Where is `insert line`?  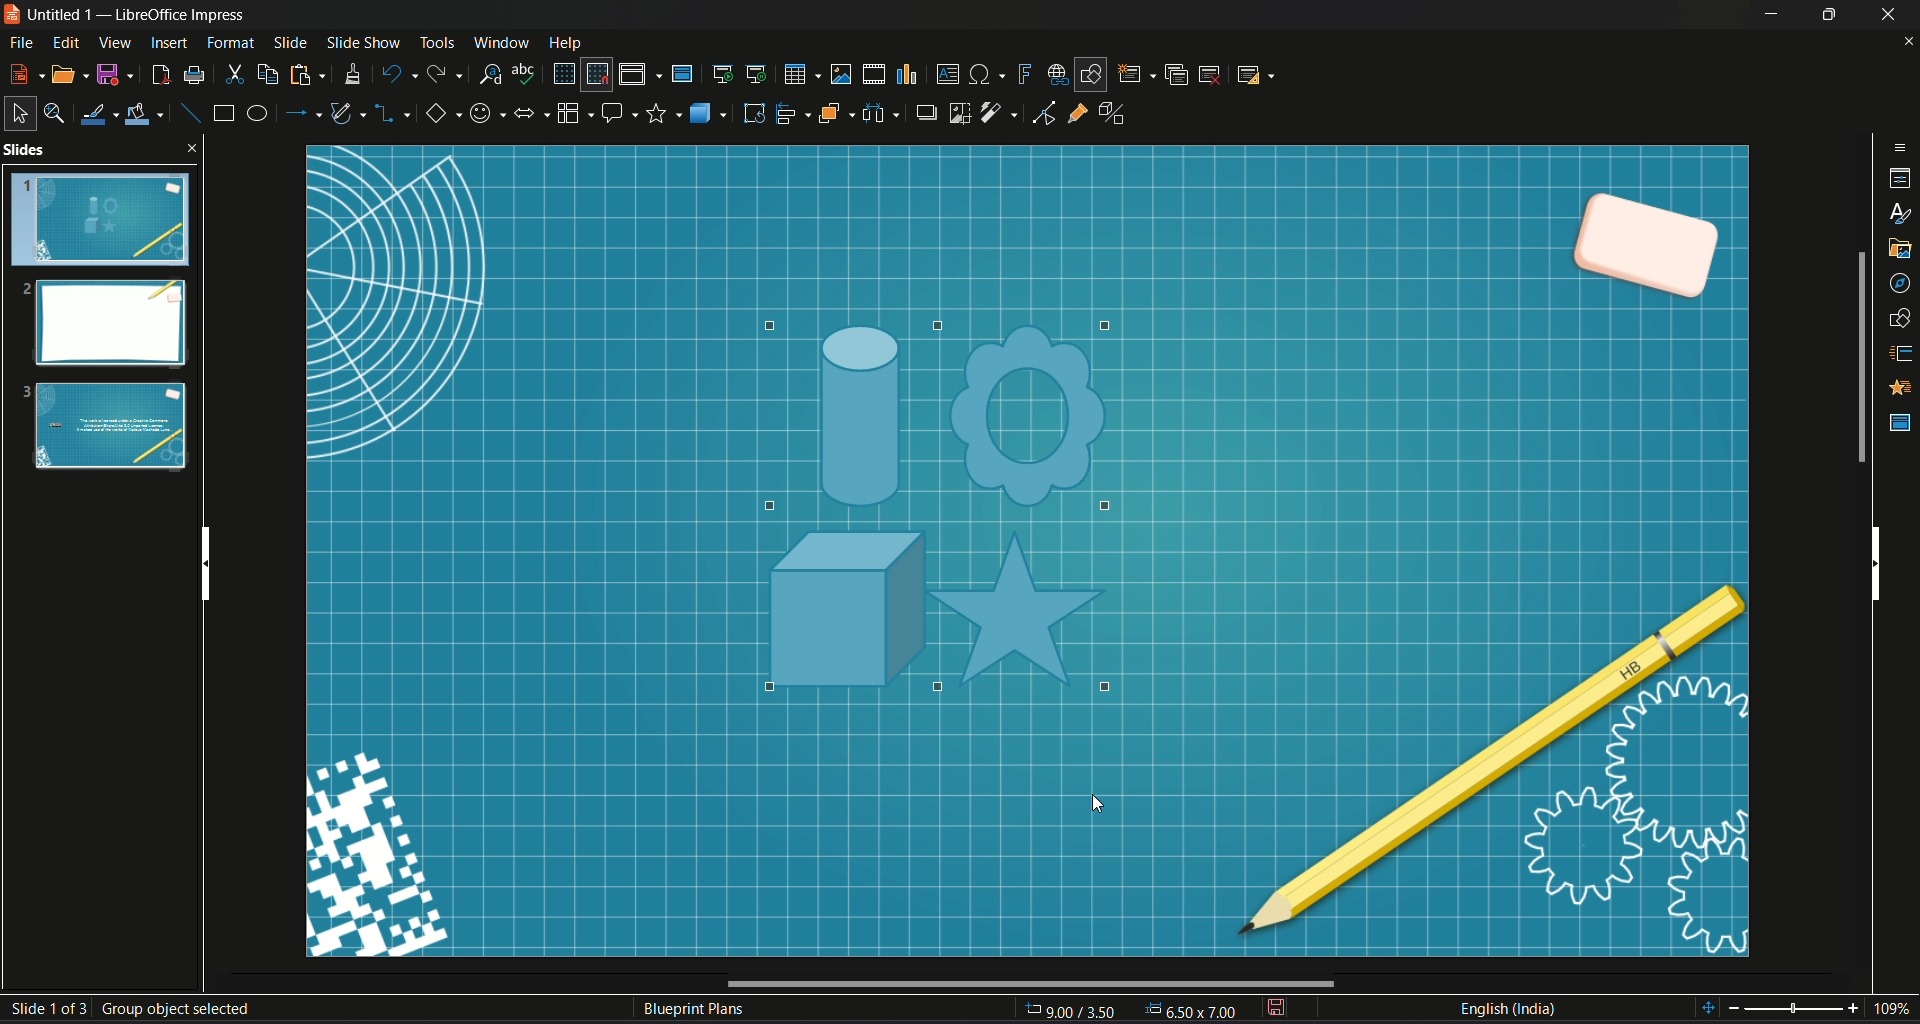 insert line is located at coordinates (189, 113).